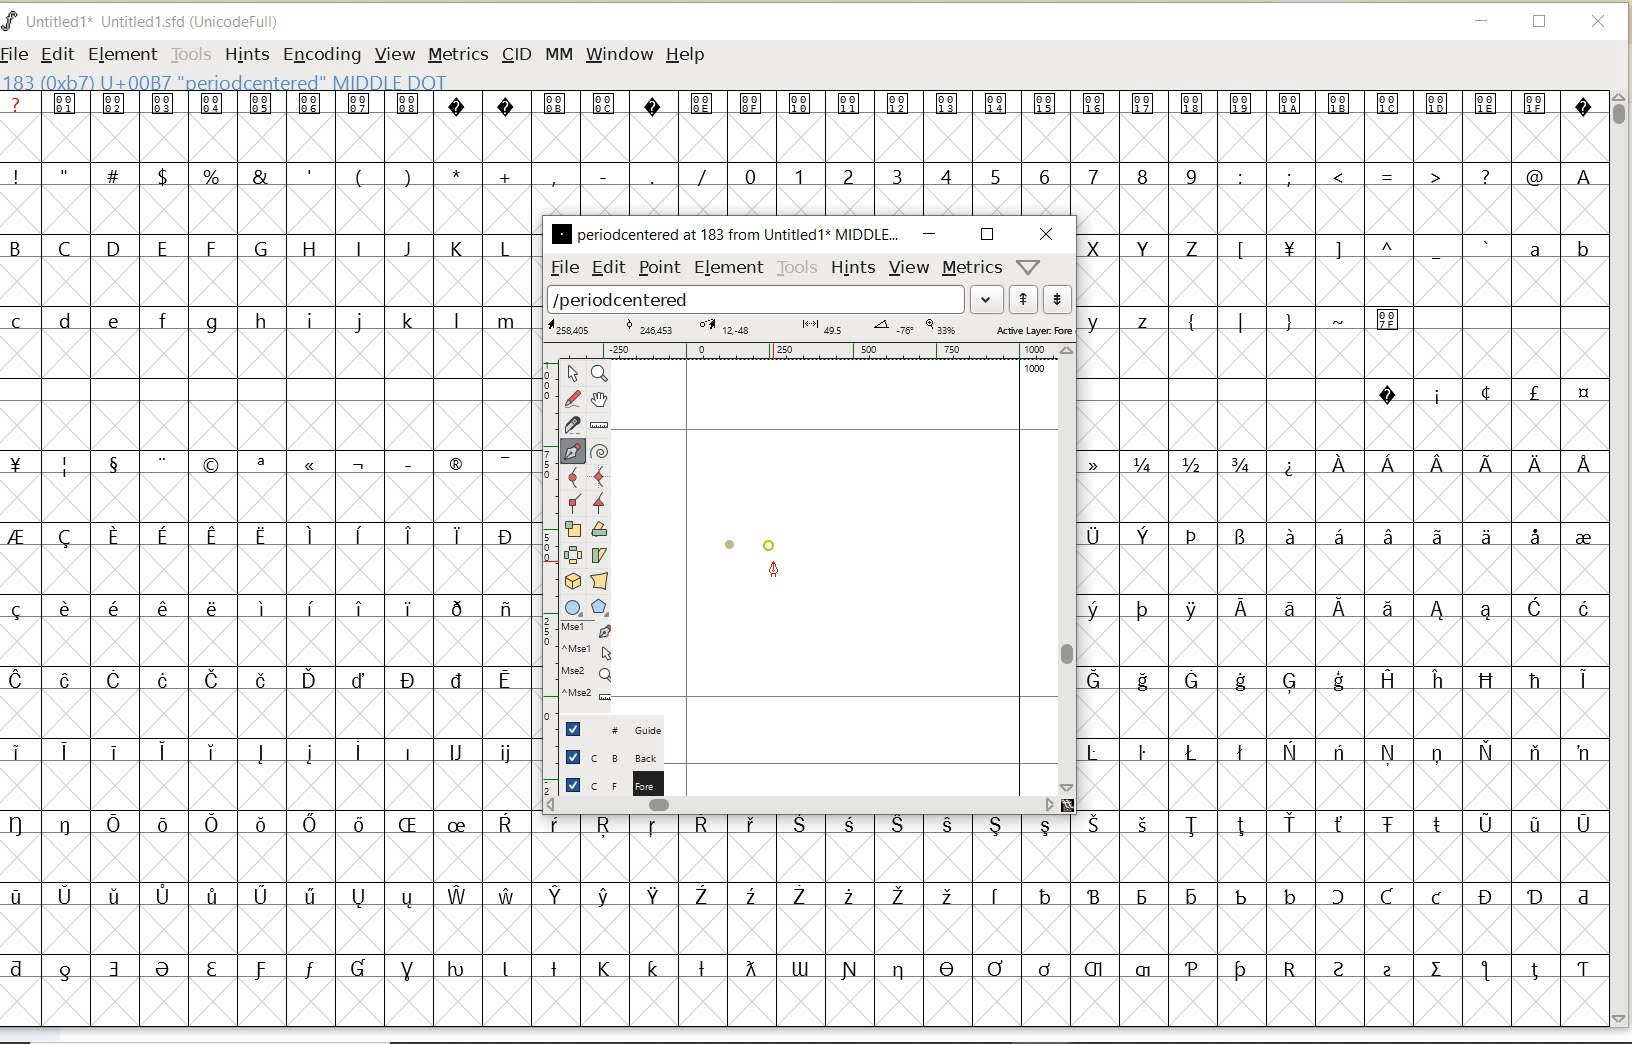 Image resolution: width=1632 pixels, height=1044 pixels. Describe the element at coordinates (574, 555) in the screenshot. I see `flip the selection` at that location.